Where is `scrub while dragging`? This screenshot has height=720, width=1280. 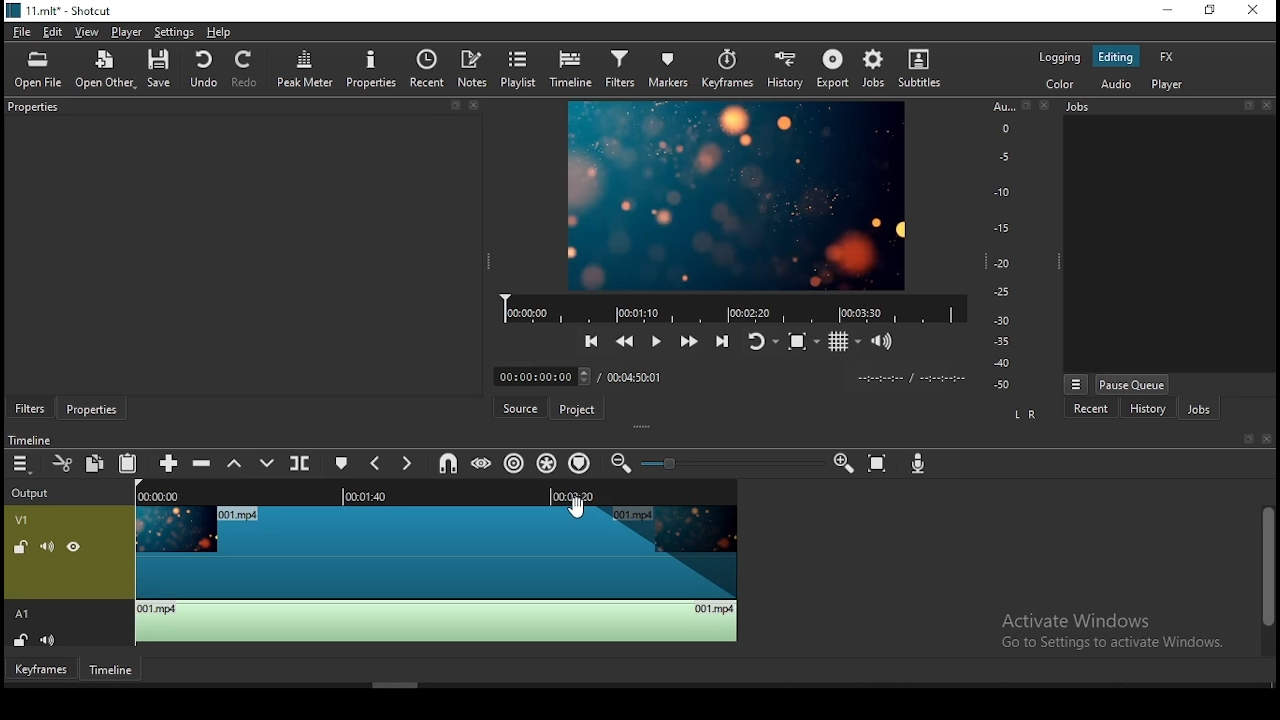
scrub while dragging is located at coordinates (484, 463).